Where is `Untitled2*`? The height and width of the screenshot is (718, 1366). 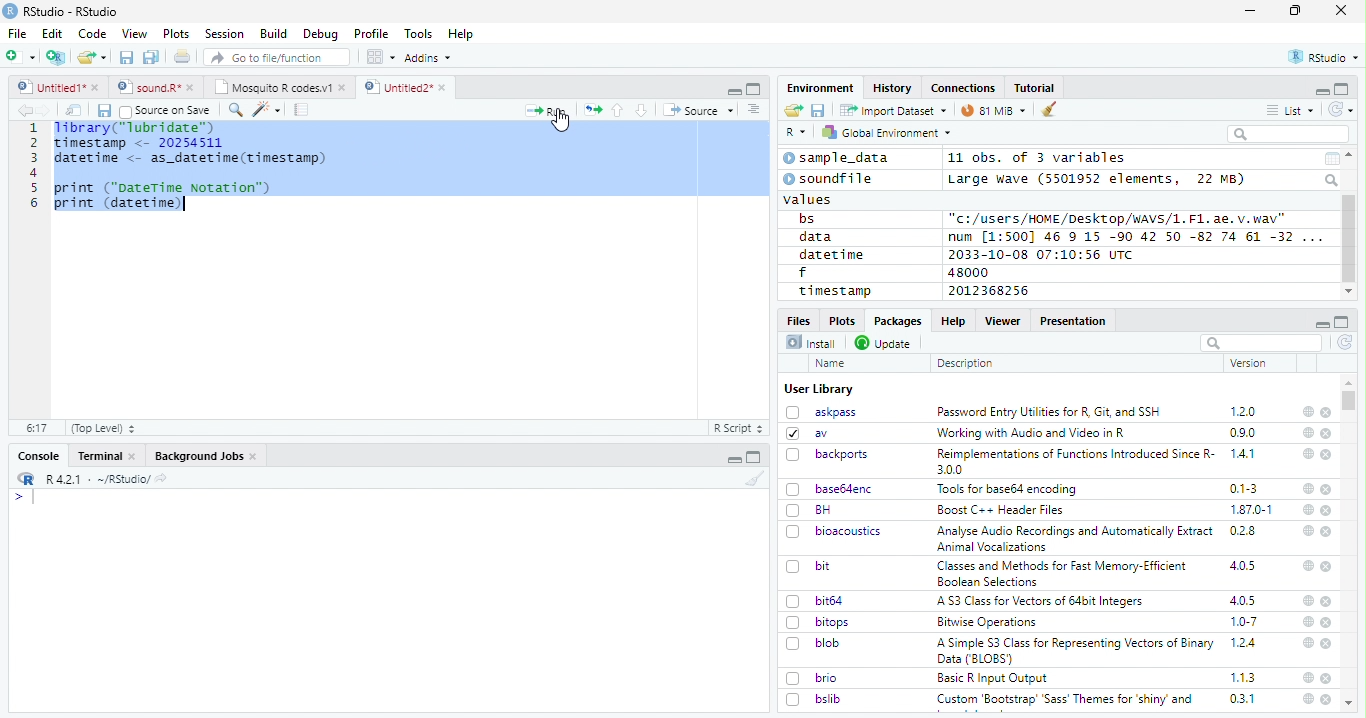 Untitled2* is located at coordinates (409, 88).